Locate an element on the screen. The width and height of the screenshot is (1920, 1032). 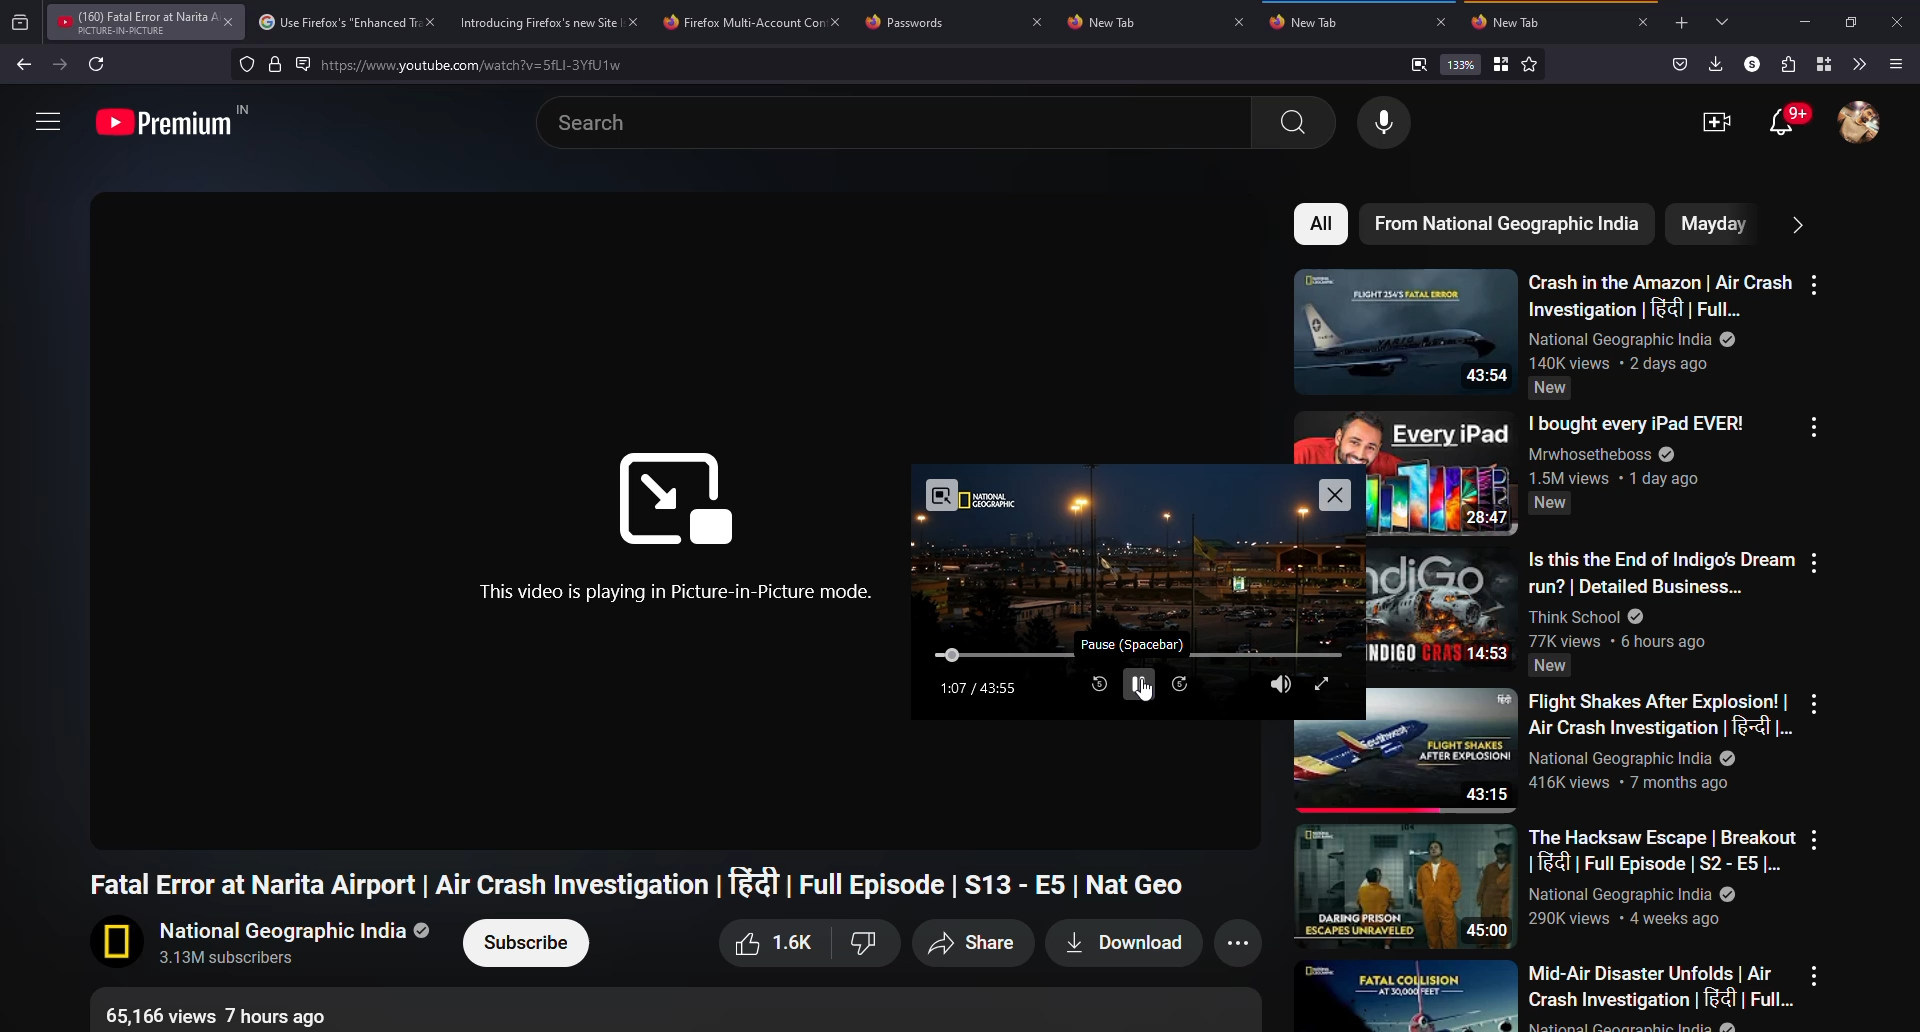
forward is located at coordinates (58, 63).